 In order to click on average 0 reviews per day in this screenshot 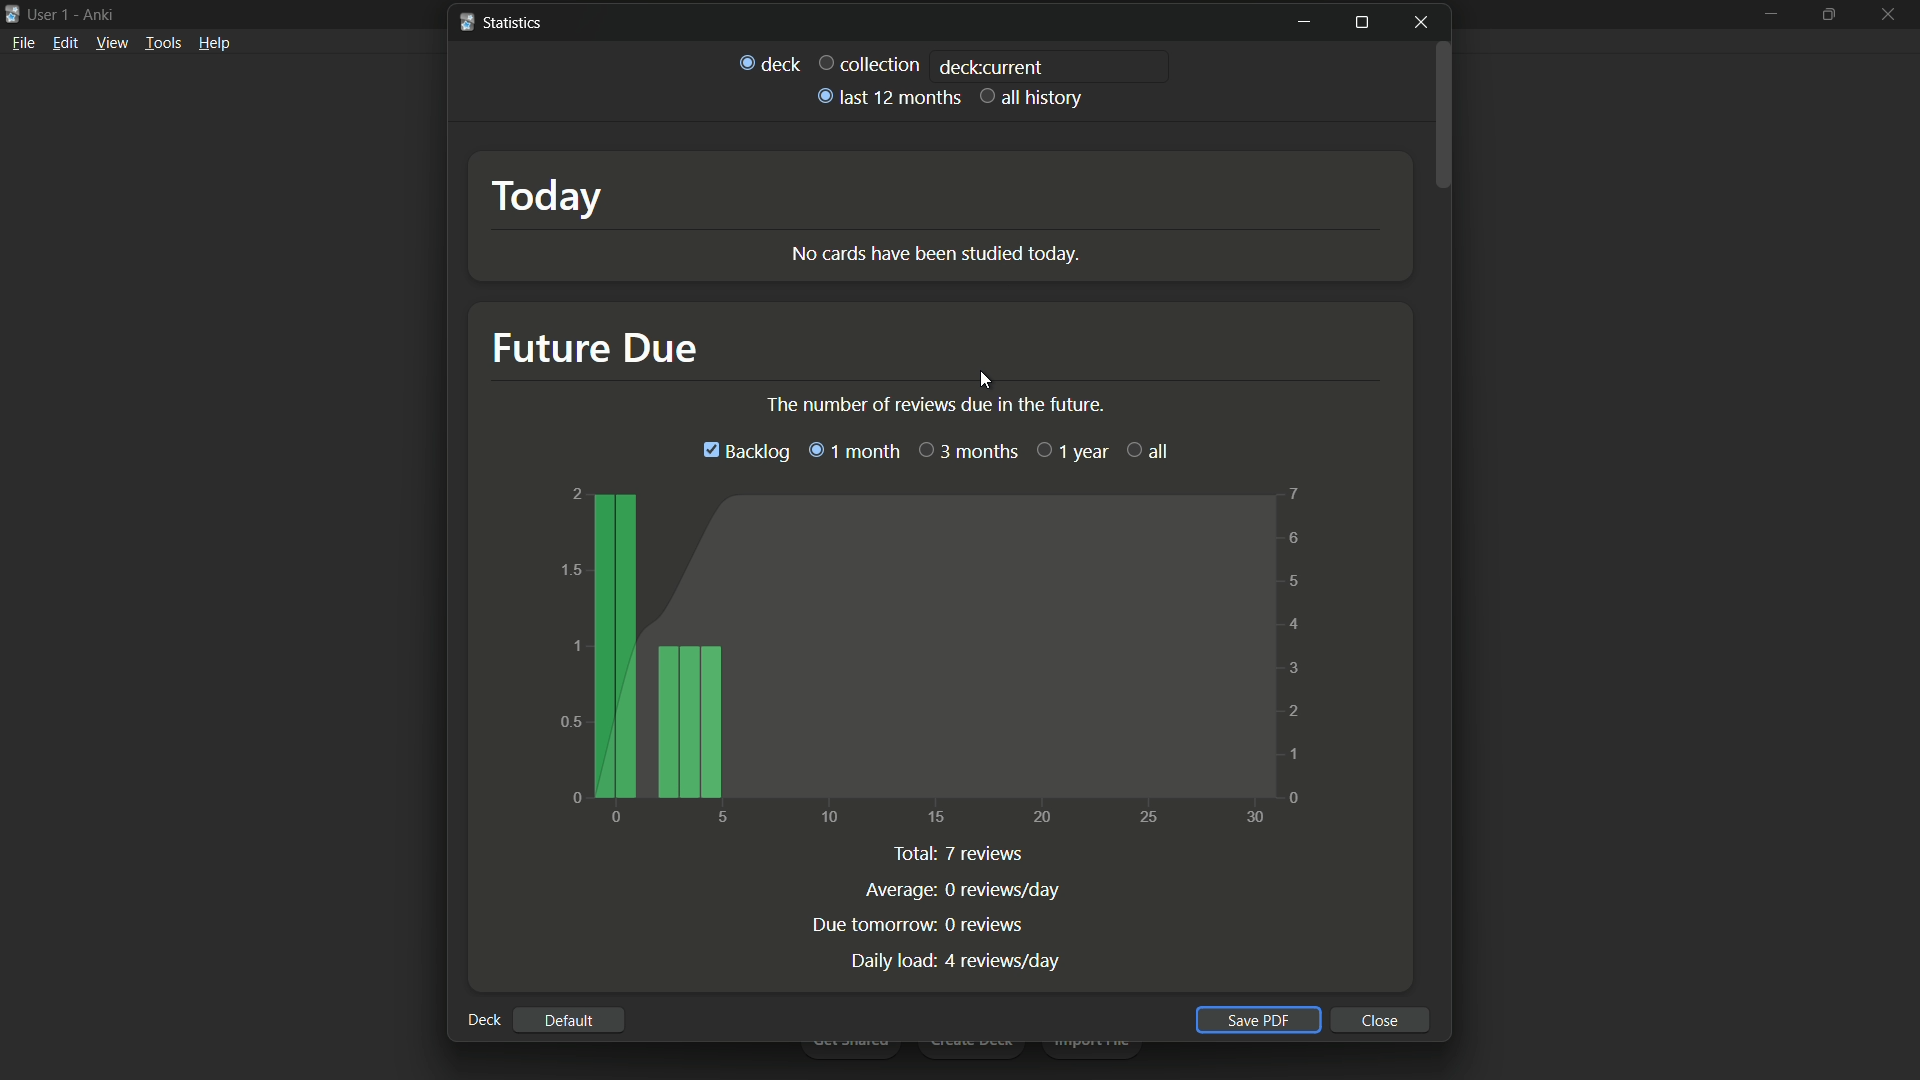, I will do `click(964, 890)`.